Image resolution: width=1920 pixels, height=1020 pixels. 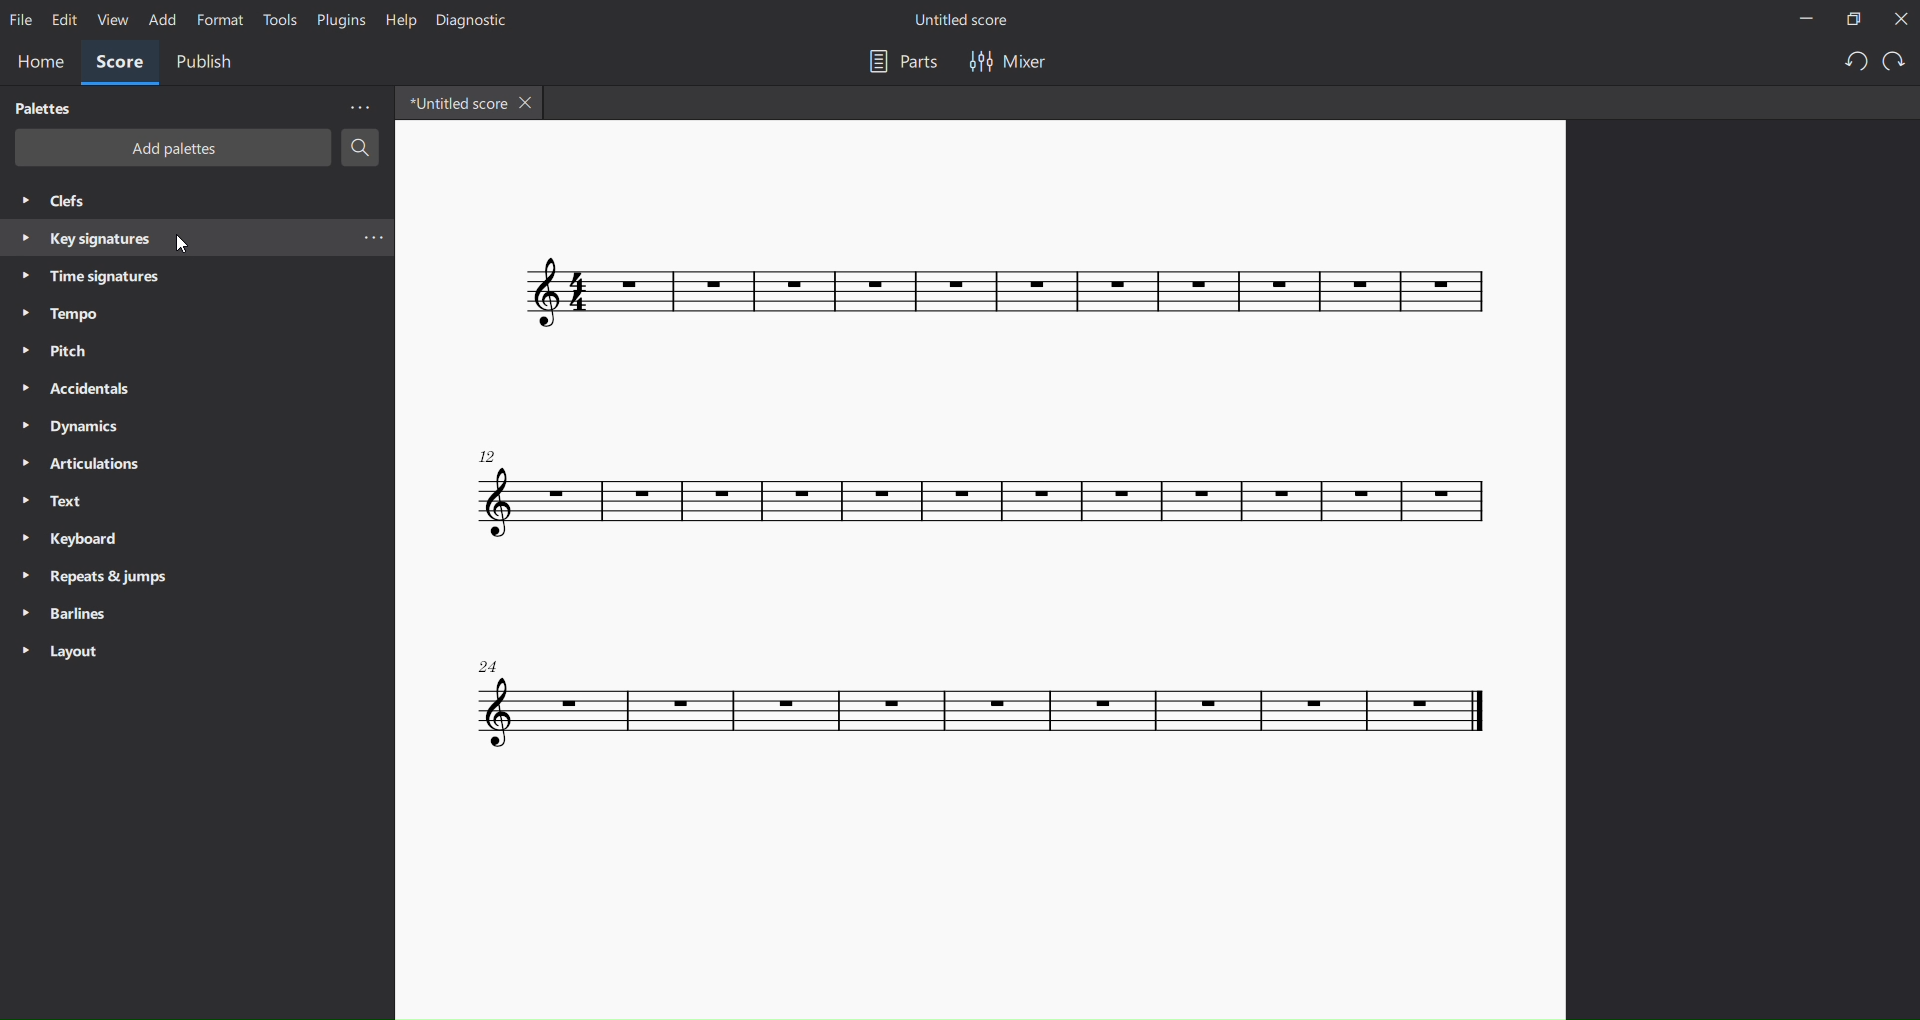 What do you see at coordinates (982, 562) in the screenshot?
I see `concert` at bounding box center [982, 562].